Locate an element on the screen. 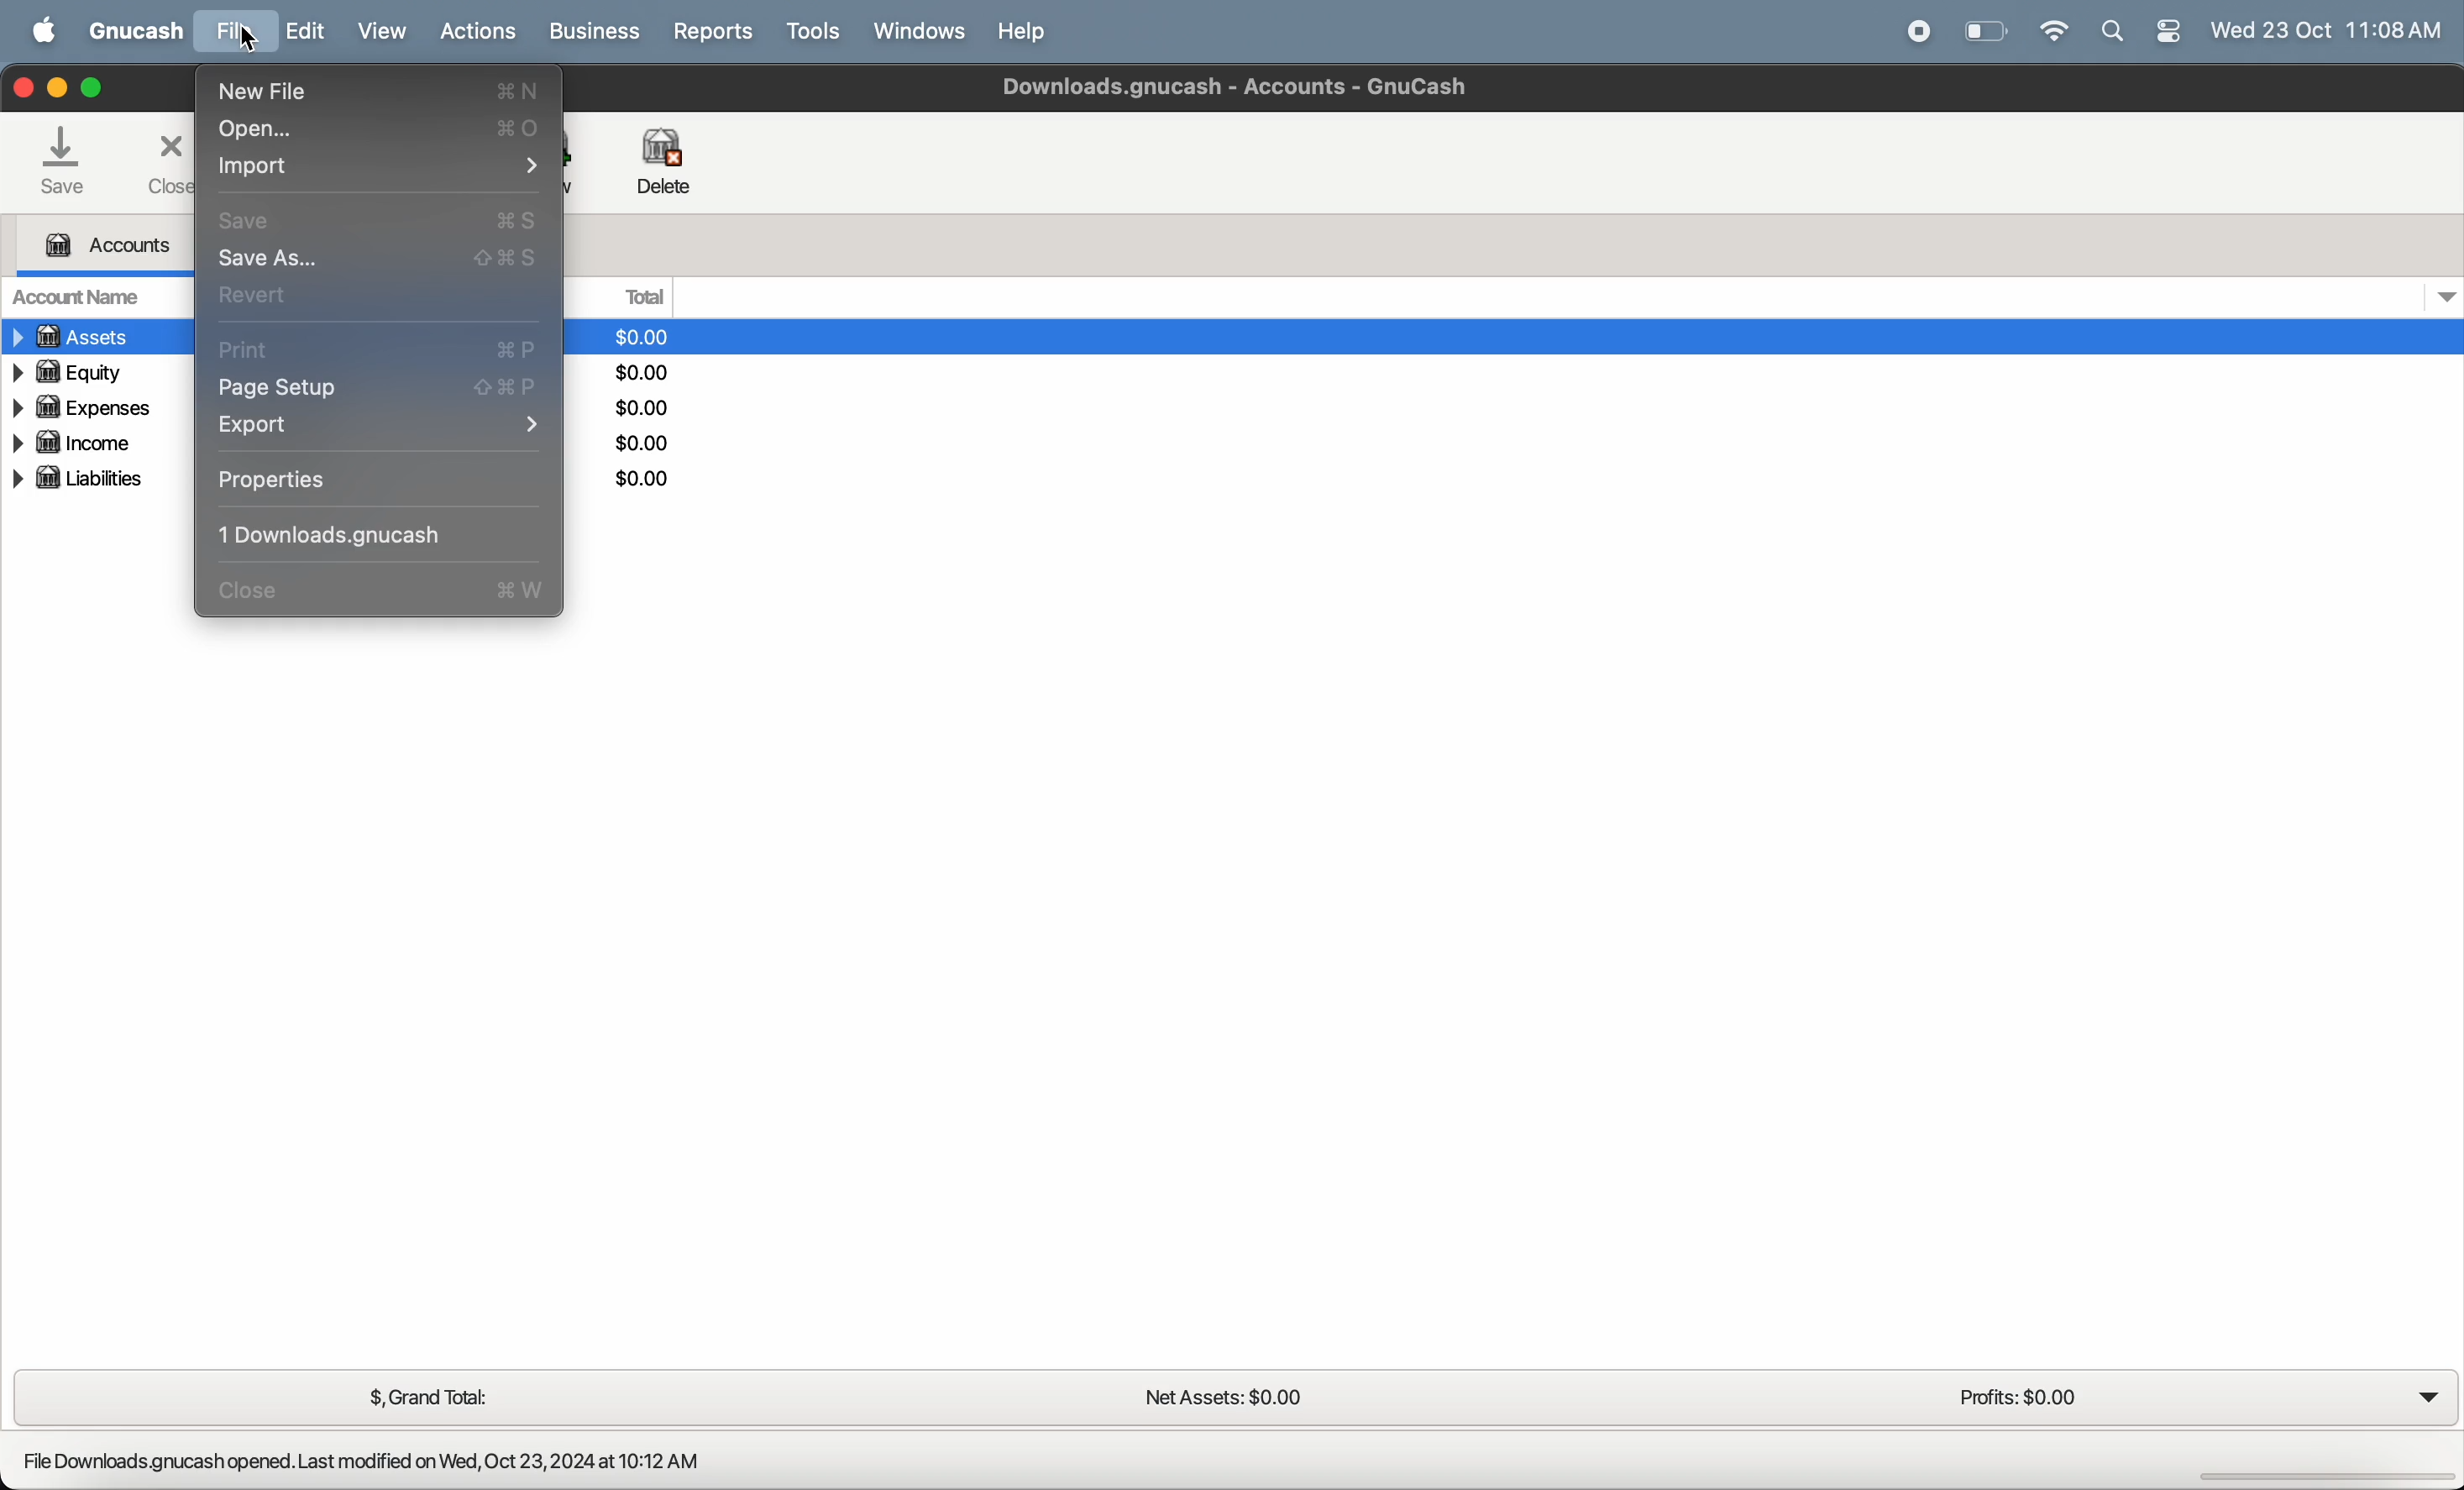 This screenshot has width=2464, height=1490. delete is located at coordinates (661, 162).